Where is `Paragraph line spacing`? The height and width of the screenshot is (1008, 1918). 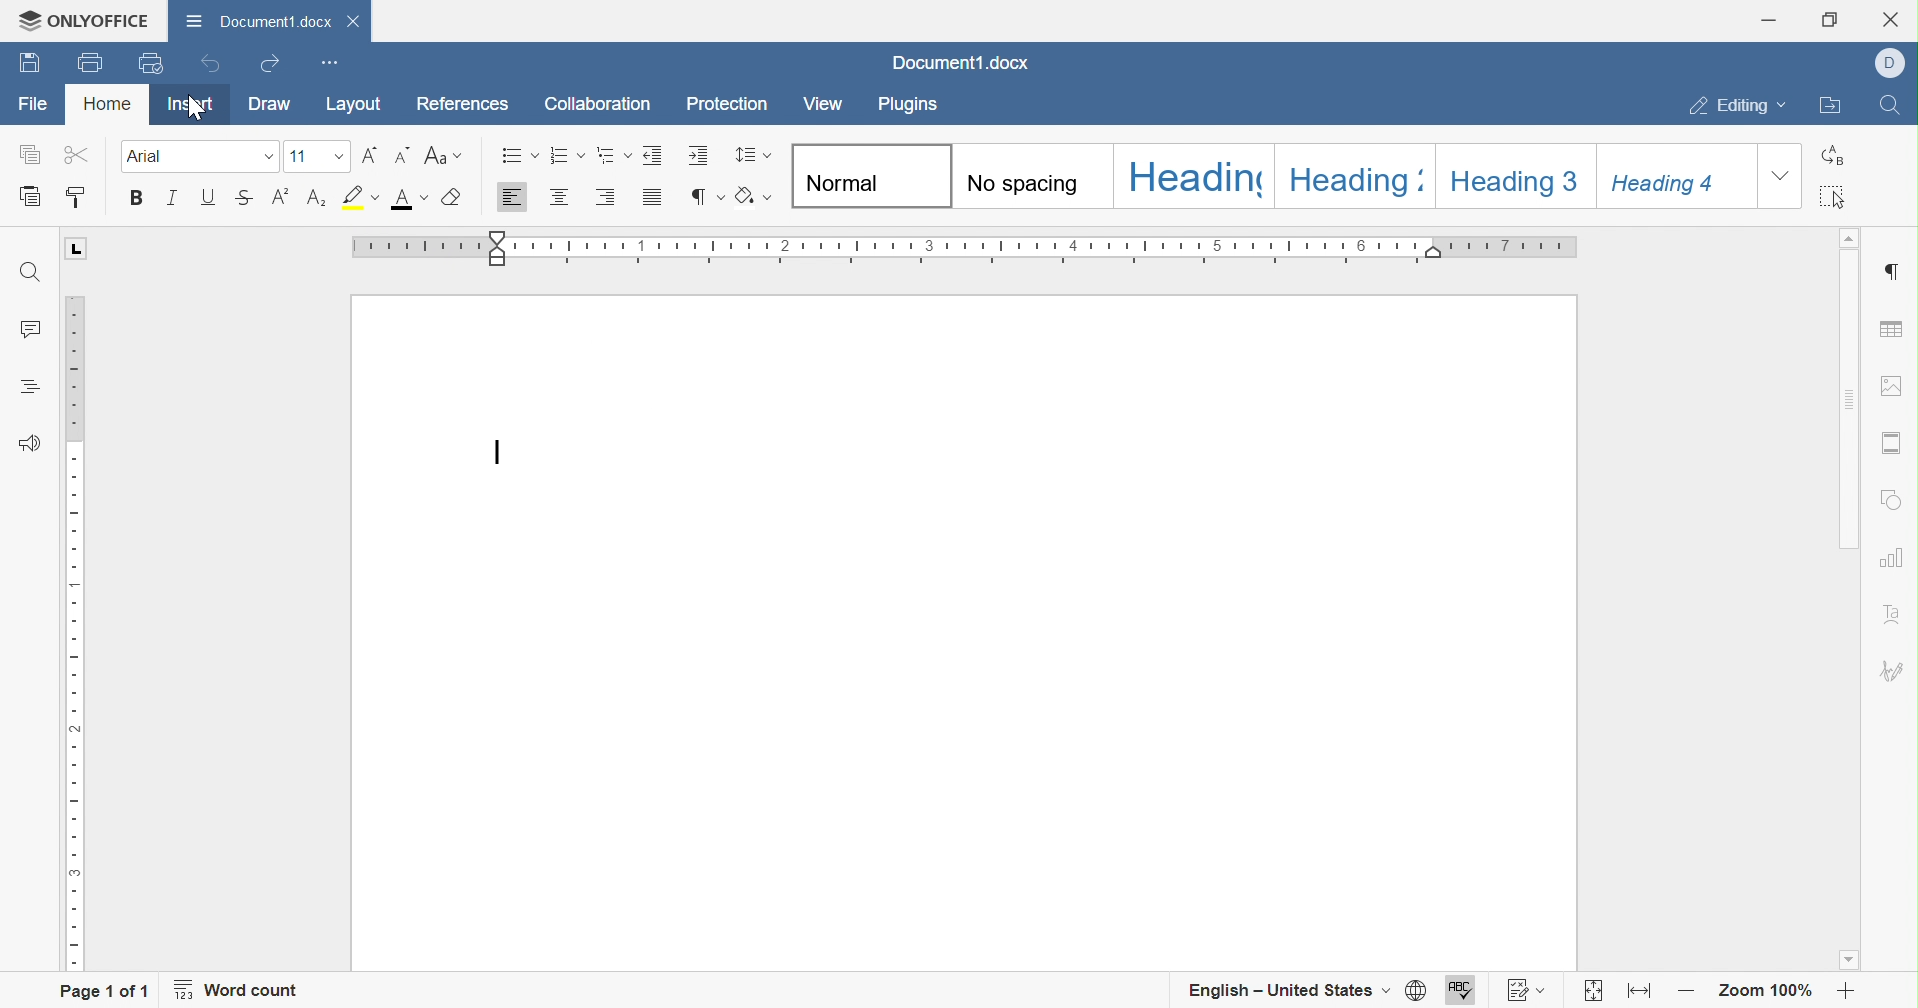
Paragraph line spacing is located at coordinates (756, 154).